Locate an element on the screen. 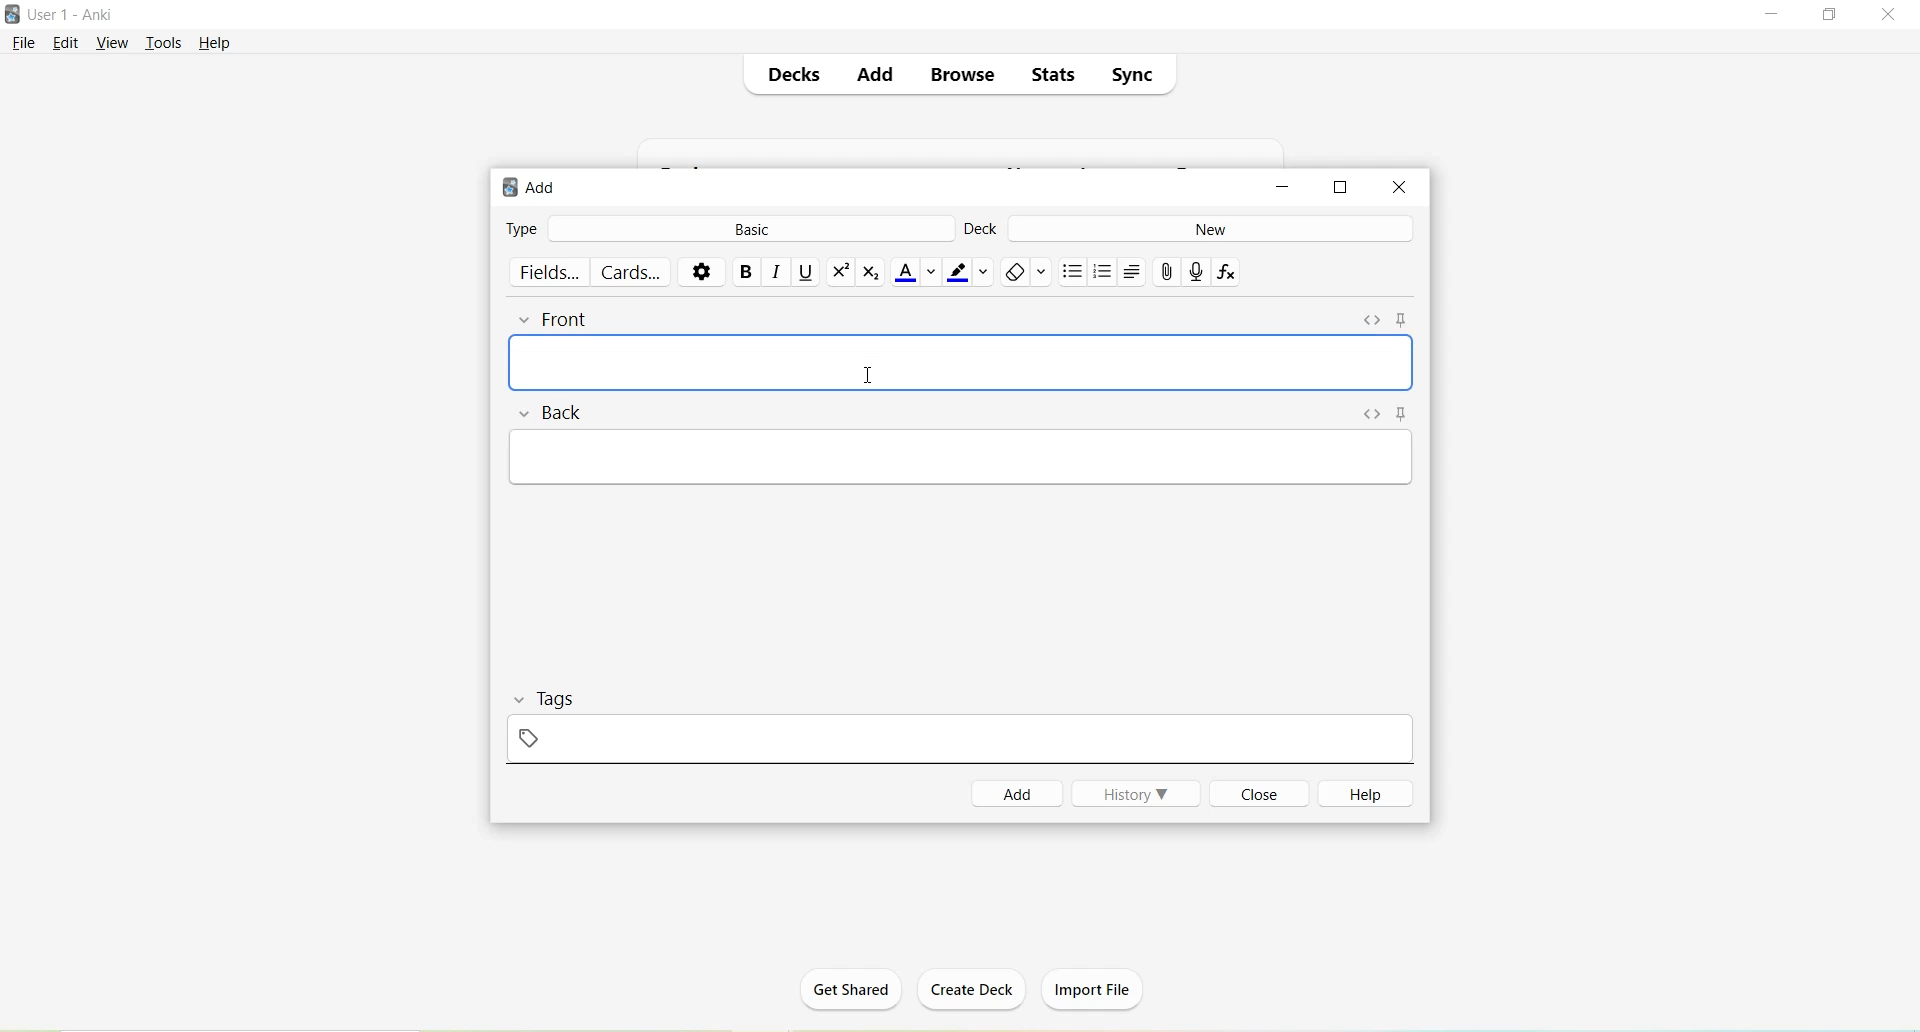 This screenshot has width=1920, height=1032. Toggle HTML Editor is located at coordinates (1373, 416).